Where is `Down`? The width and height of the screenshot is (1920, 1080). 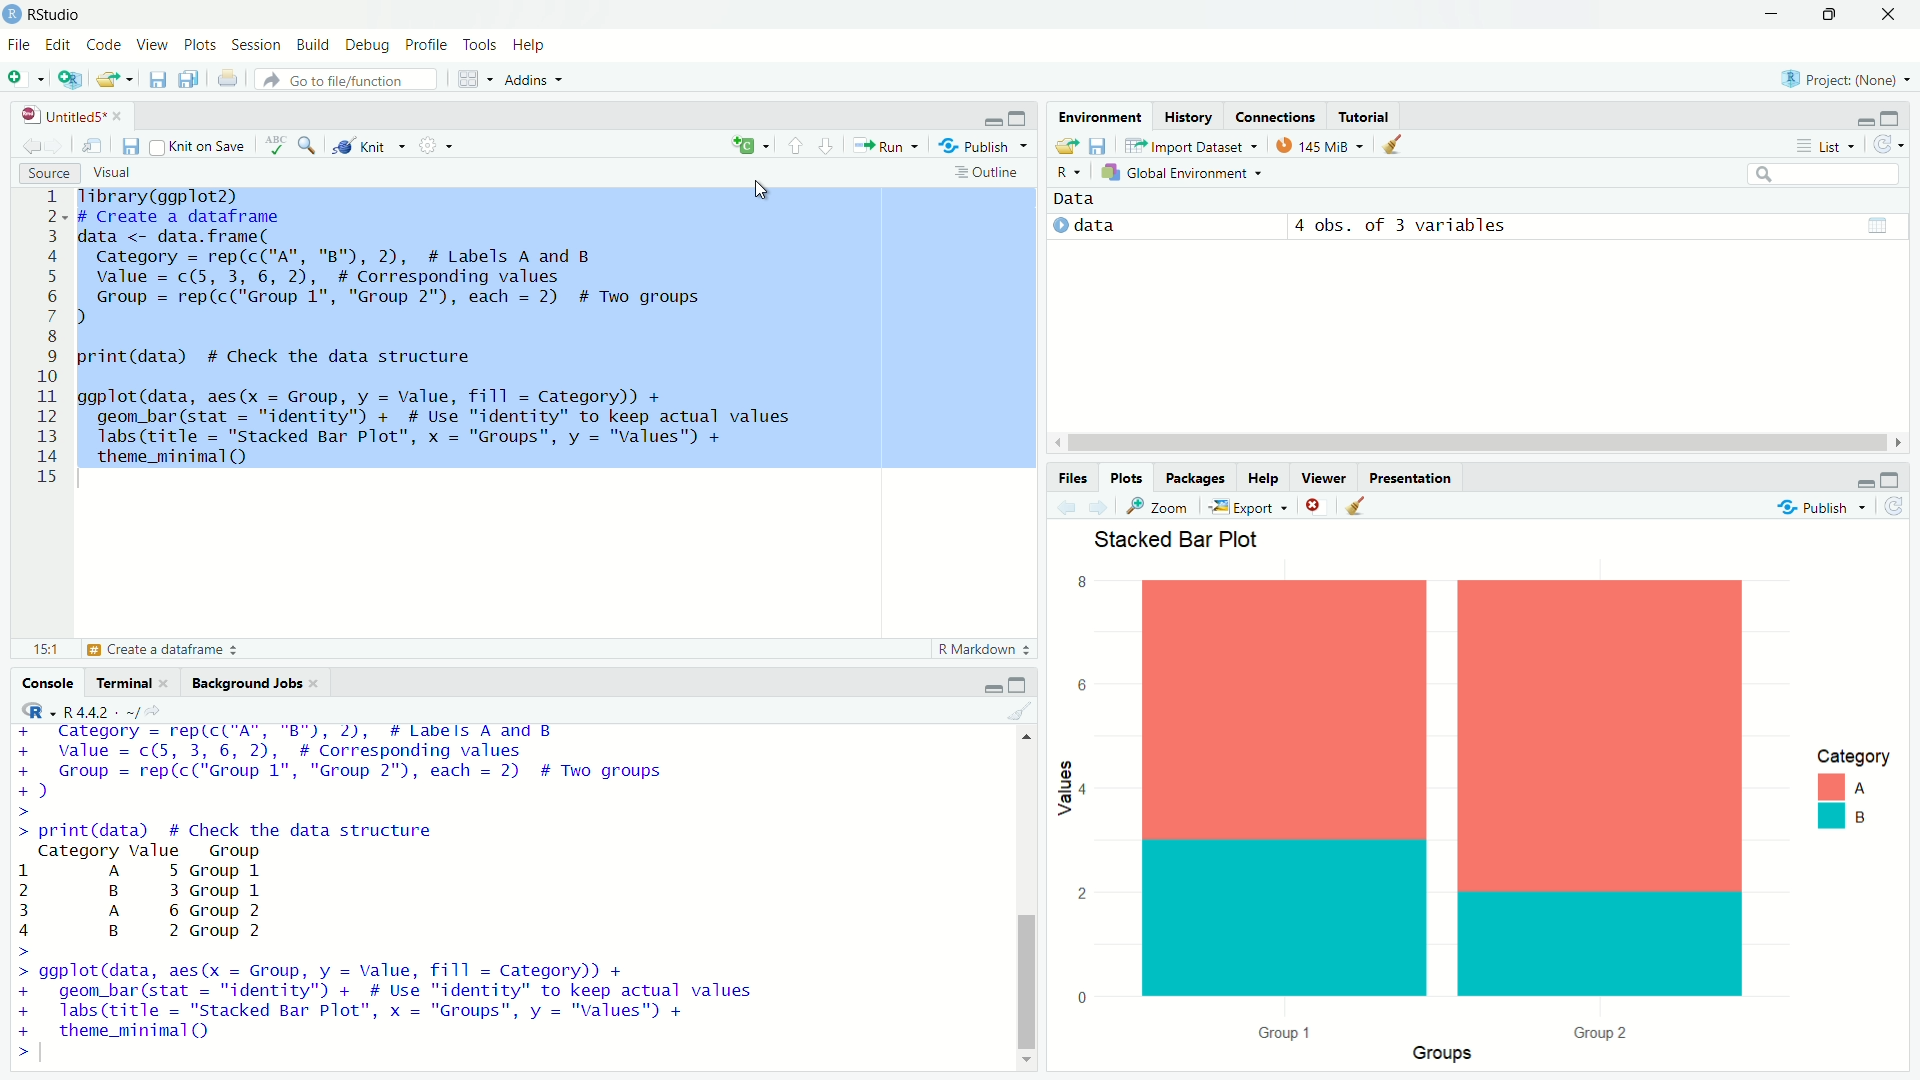 Down is located at coordinates (1024, 1057).